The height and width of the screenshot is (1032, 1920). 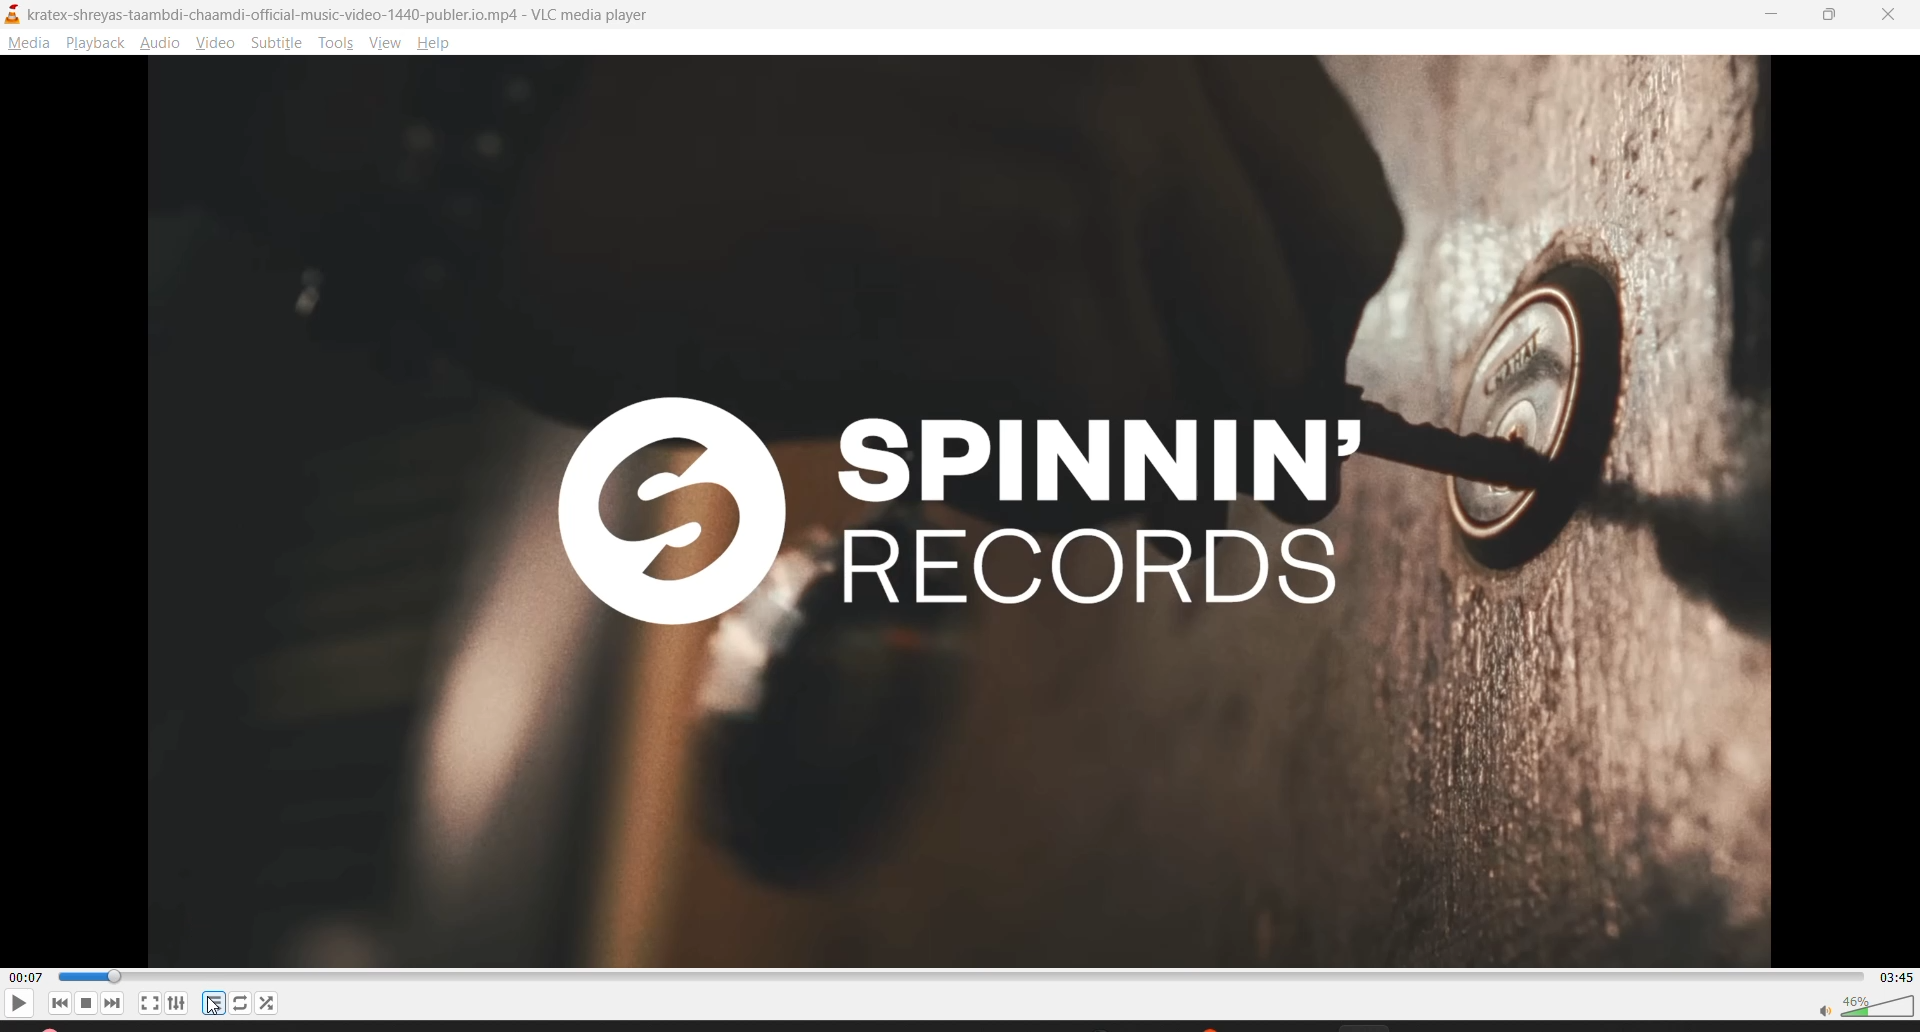 What do you see at coordinates (1885, 16) in the screenshot?
I see `close` at bounding box center [1885, 16].